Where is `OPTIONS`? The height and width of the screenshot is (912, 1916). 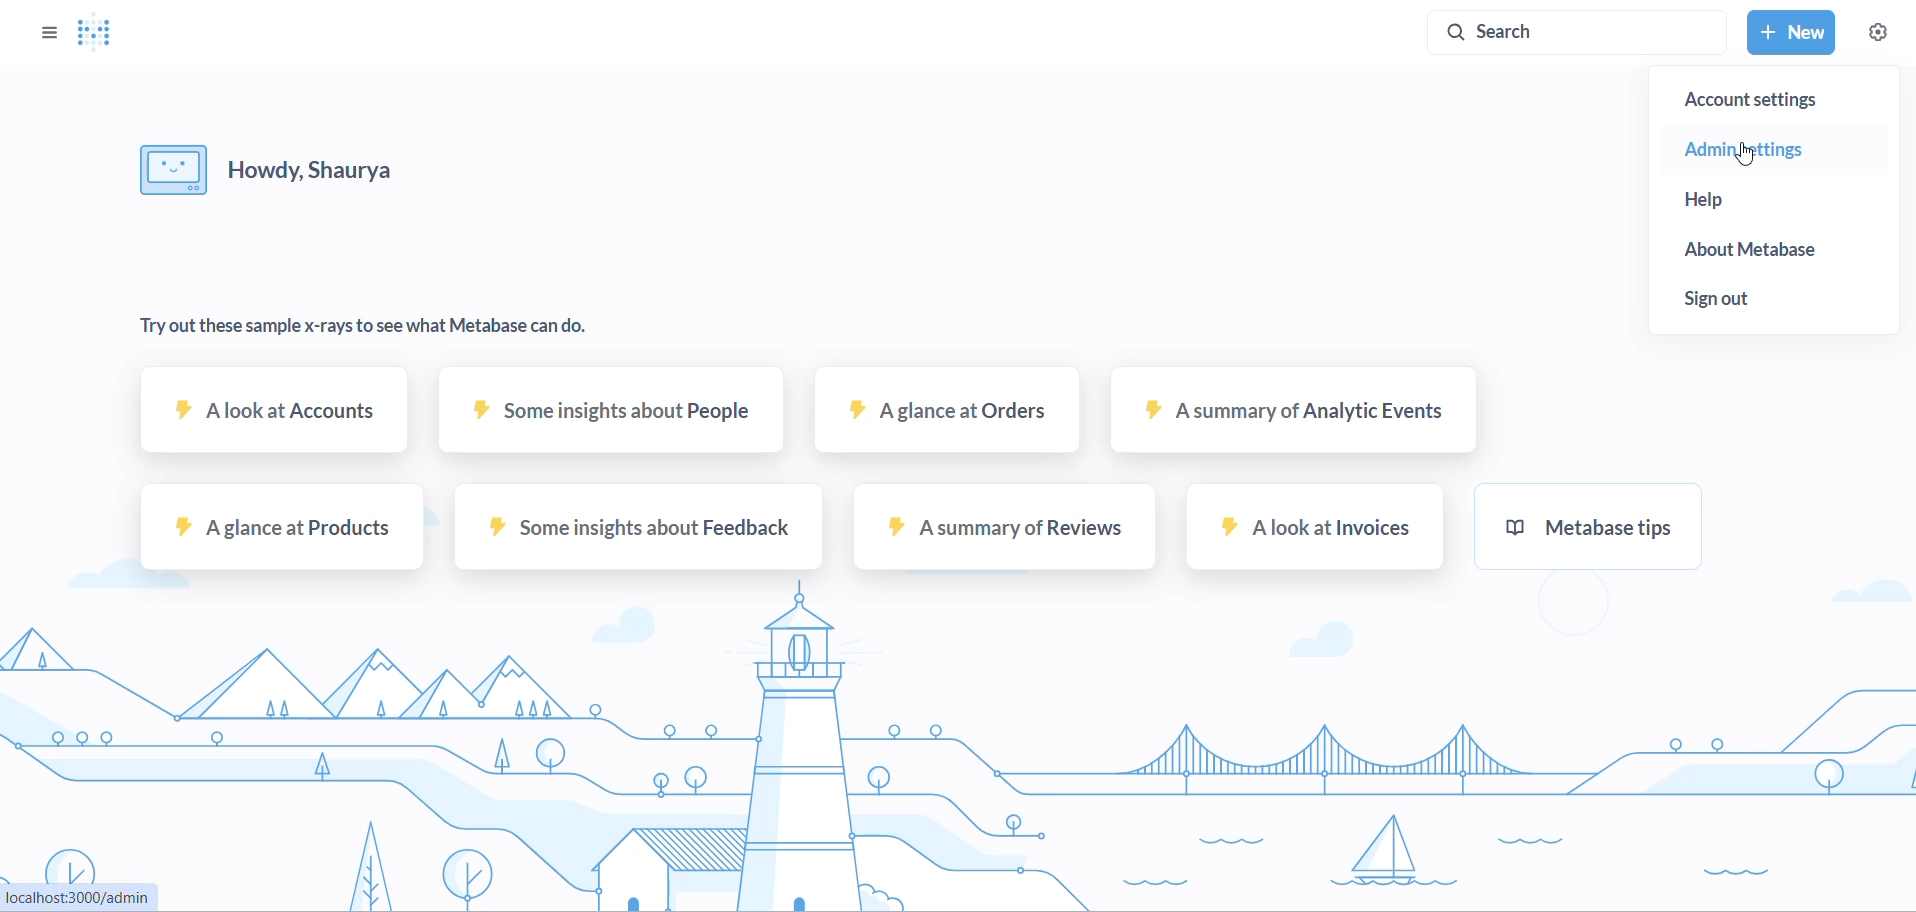 OPTIONS is located at coordinates (52, 33).